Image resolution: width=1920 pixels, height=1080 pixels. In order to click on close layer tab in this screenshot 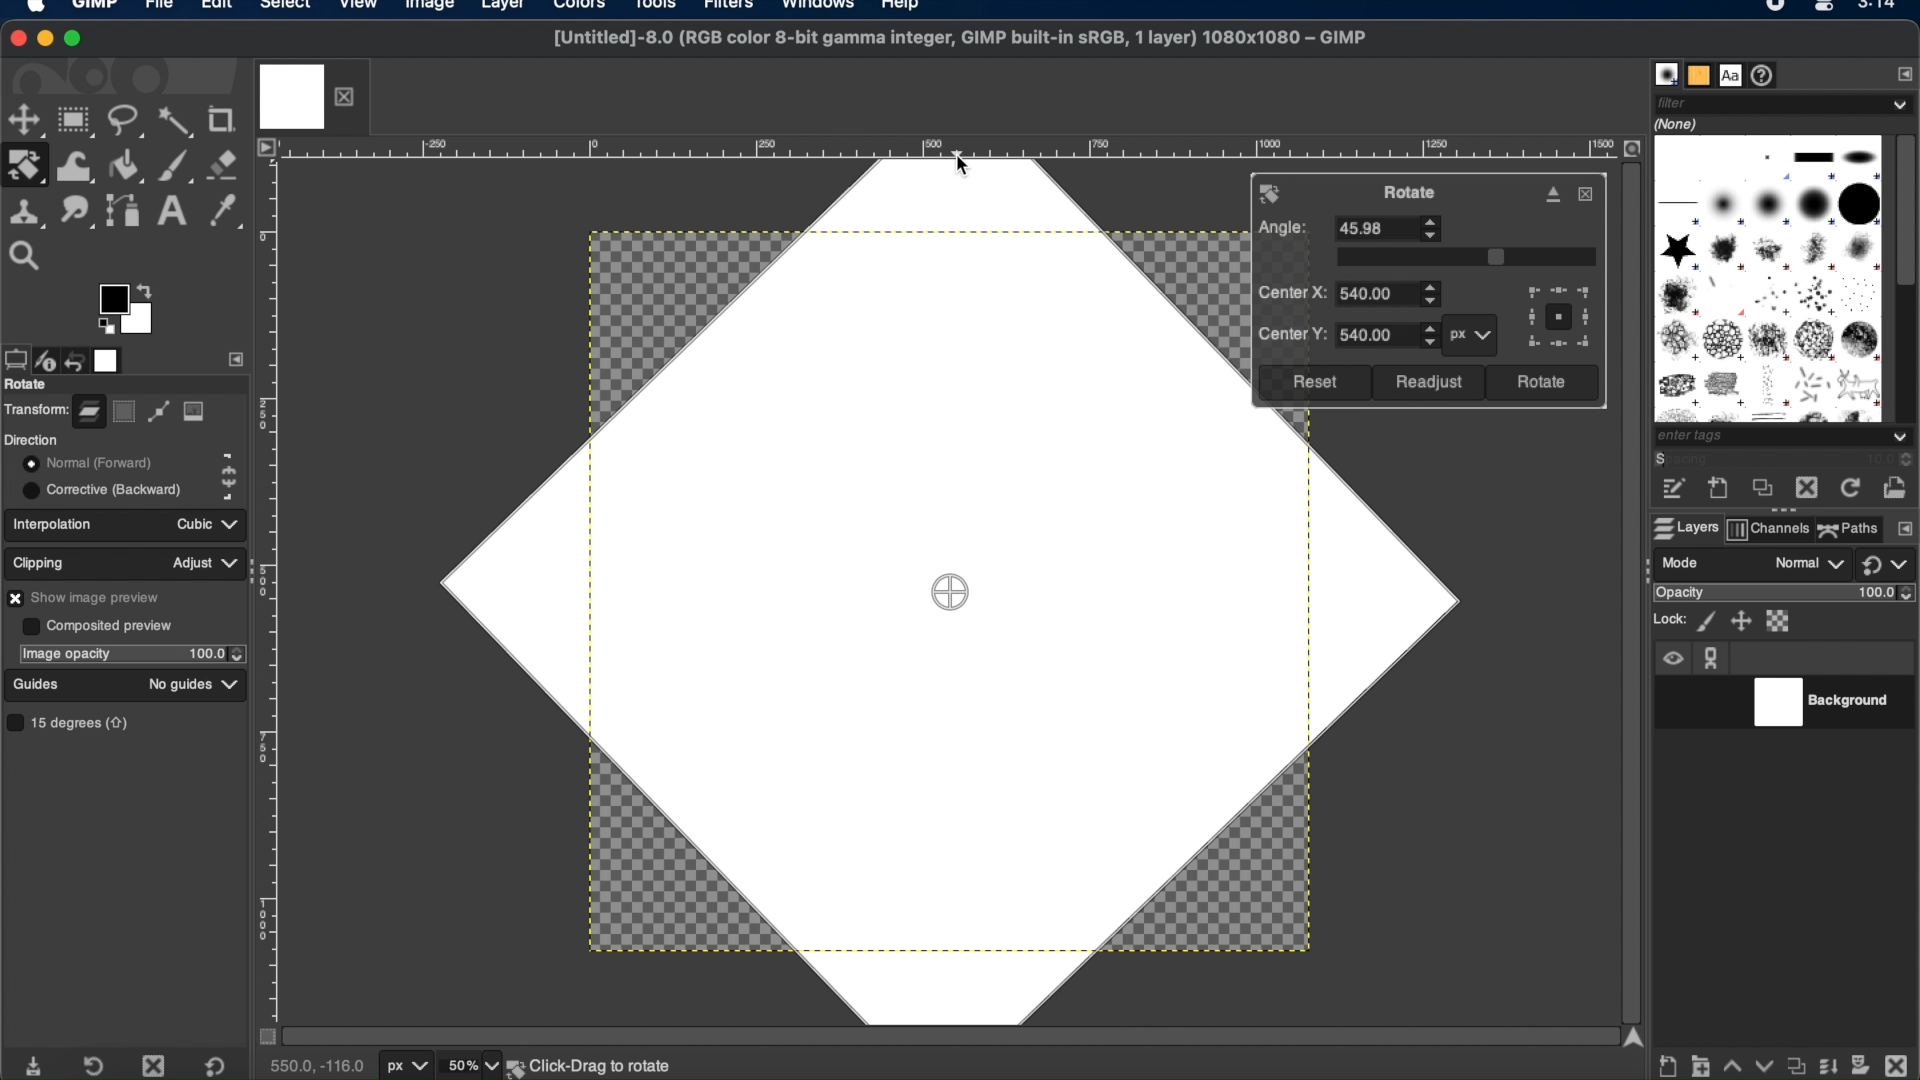, I will do `click(349, 95)`.